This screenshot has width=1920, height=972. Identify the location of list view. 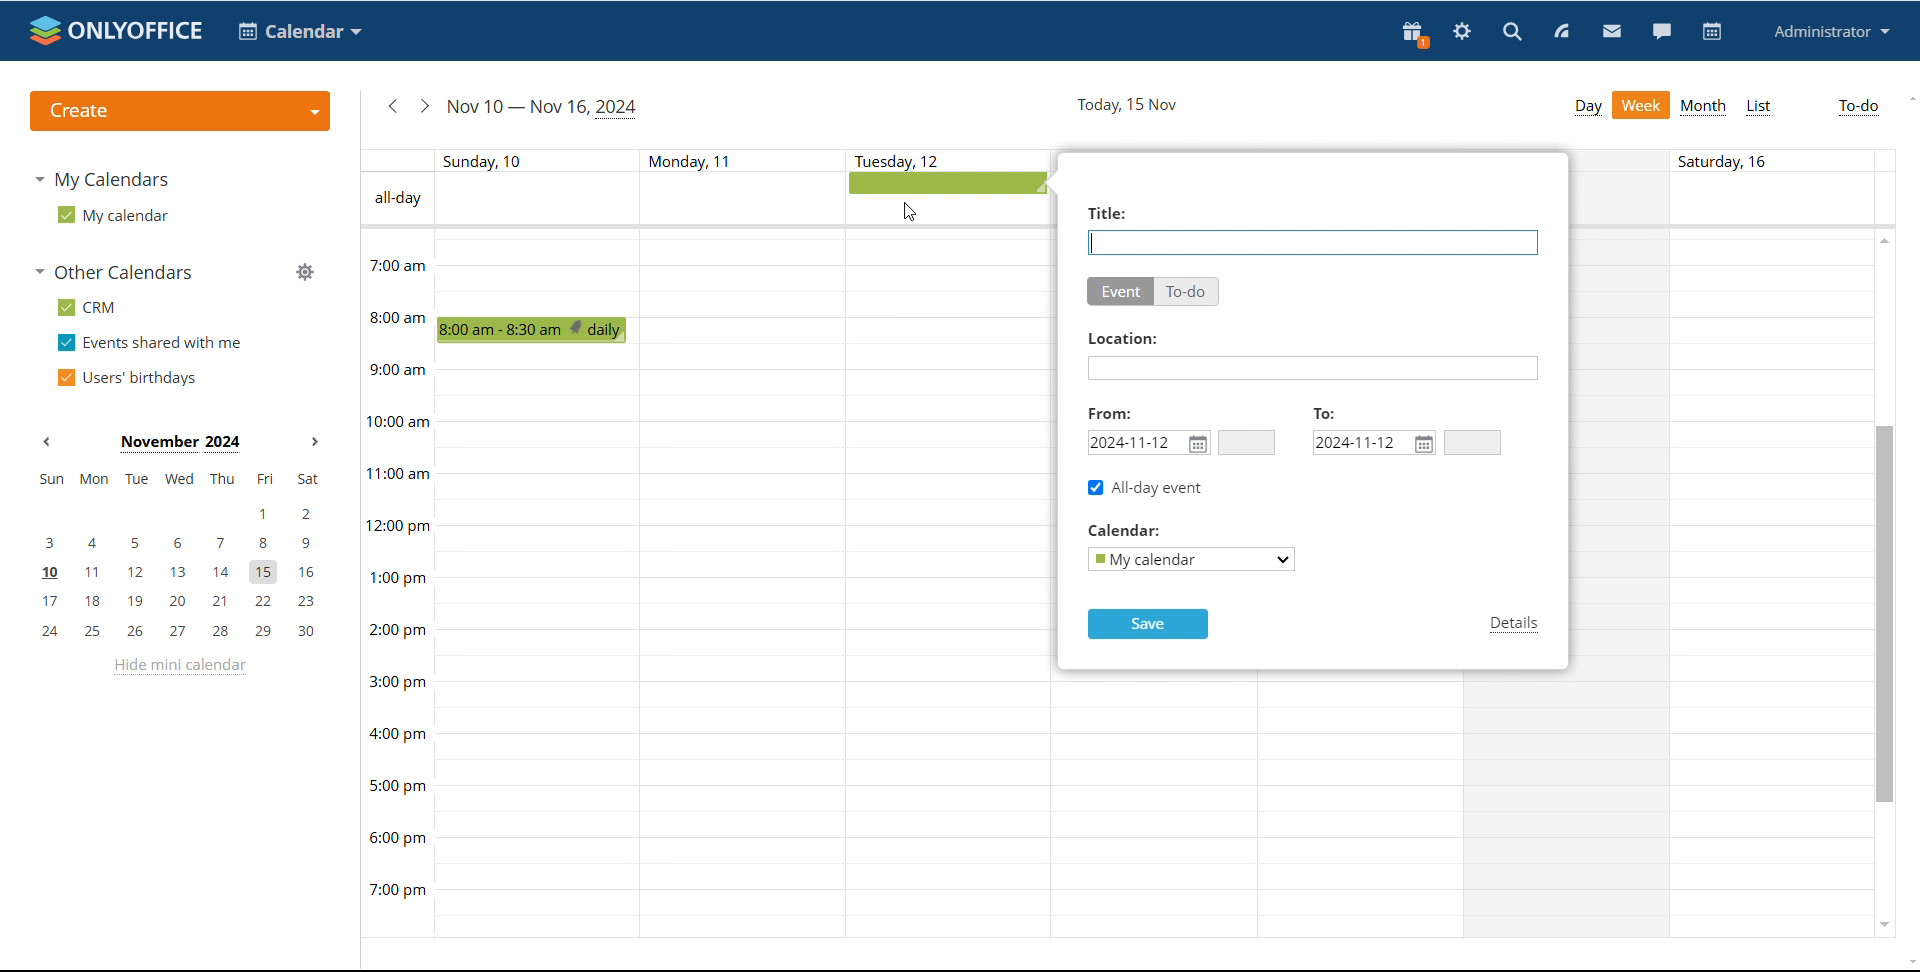
(1760, 107).